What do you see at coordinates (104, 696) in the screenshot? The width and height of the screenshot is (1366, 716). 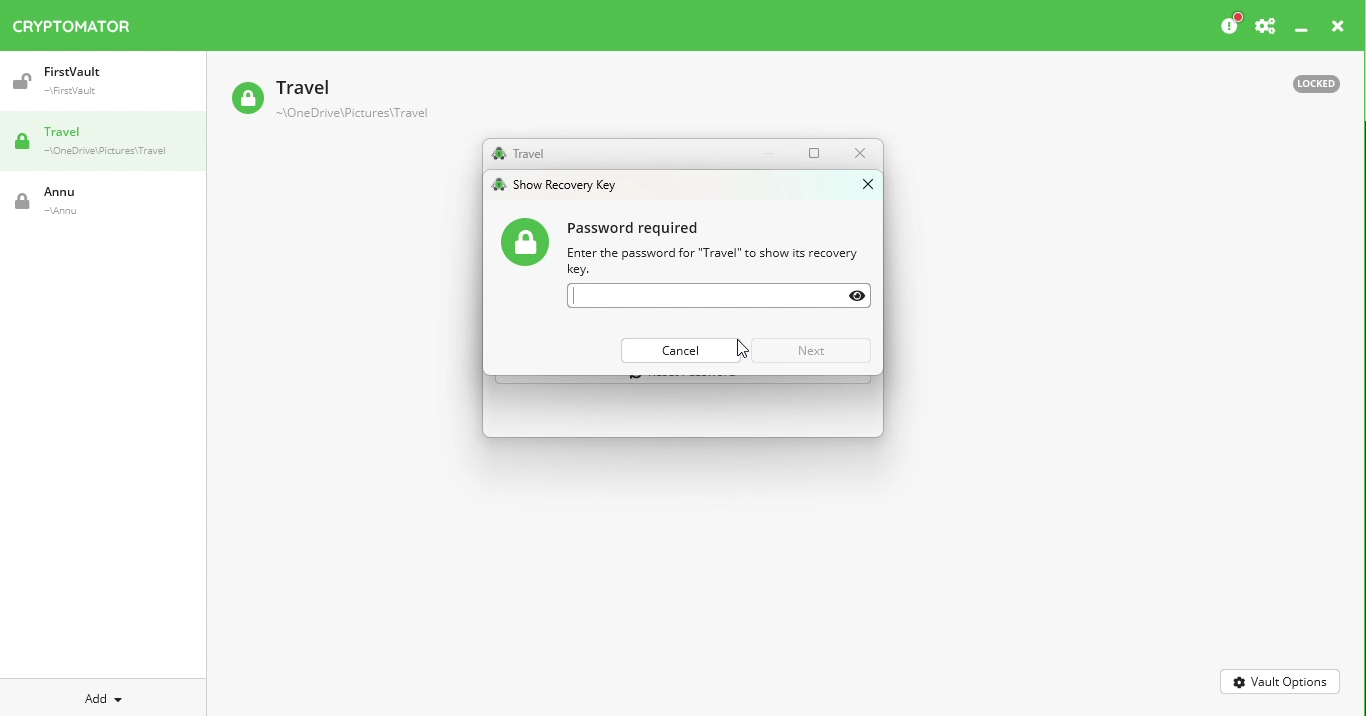 I see `Add new vault` at bounding box center [104, 696].